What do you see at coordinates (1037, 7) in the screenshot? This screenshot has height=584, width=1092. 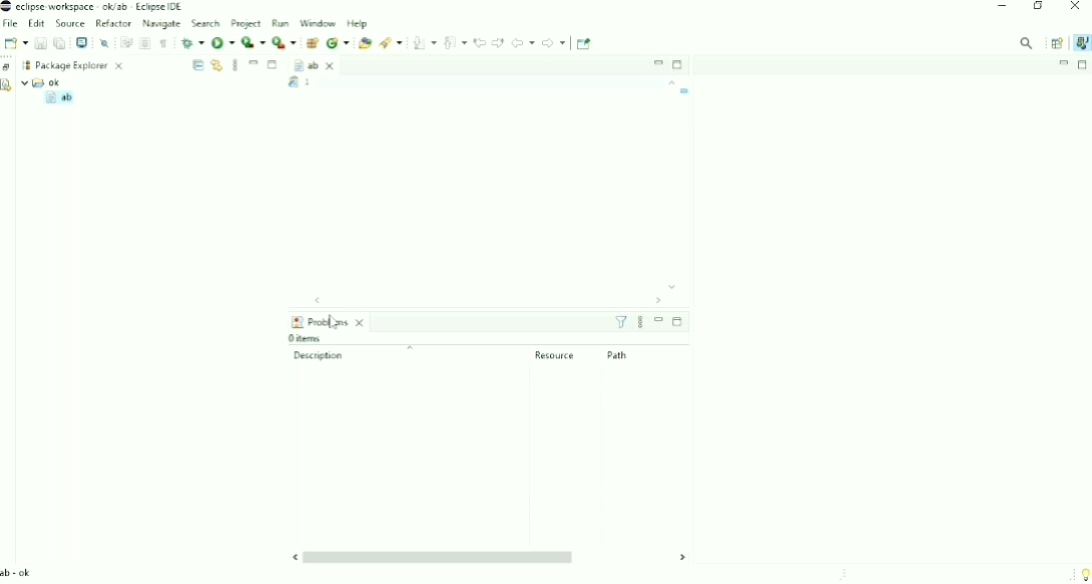 I see `Restore down` at bounding box center [1037, 7].